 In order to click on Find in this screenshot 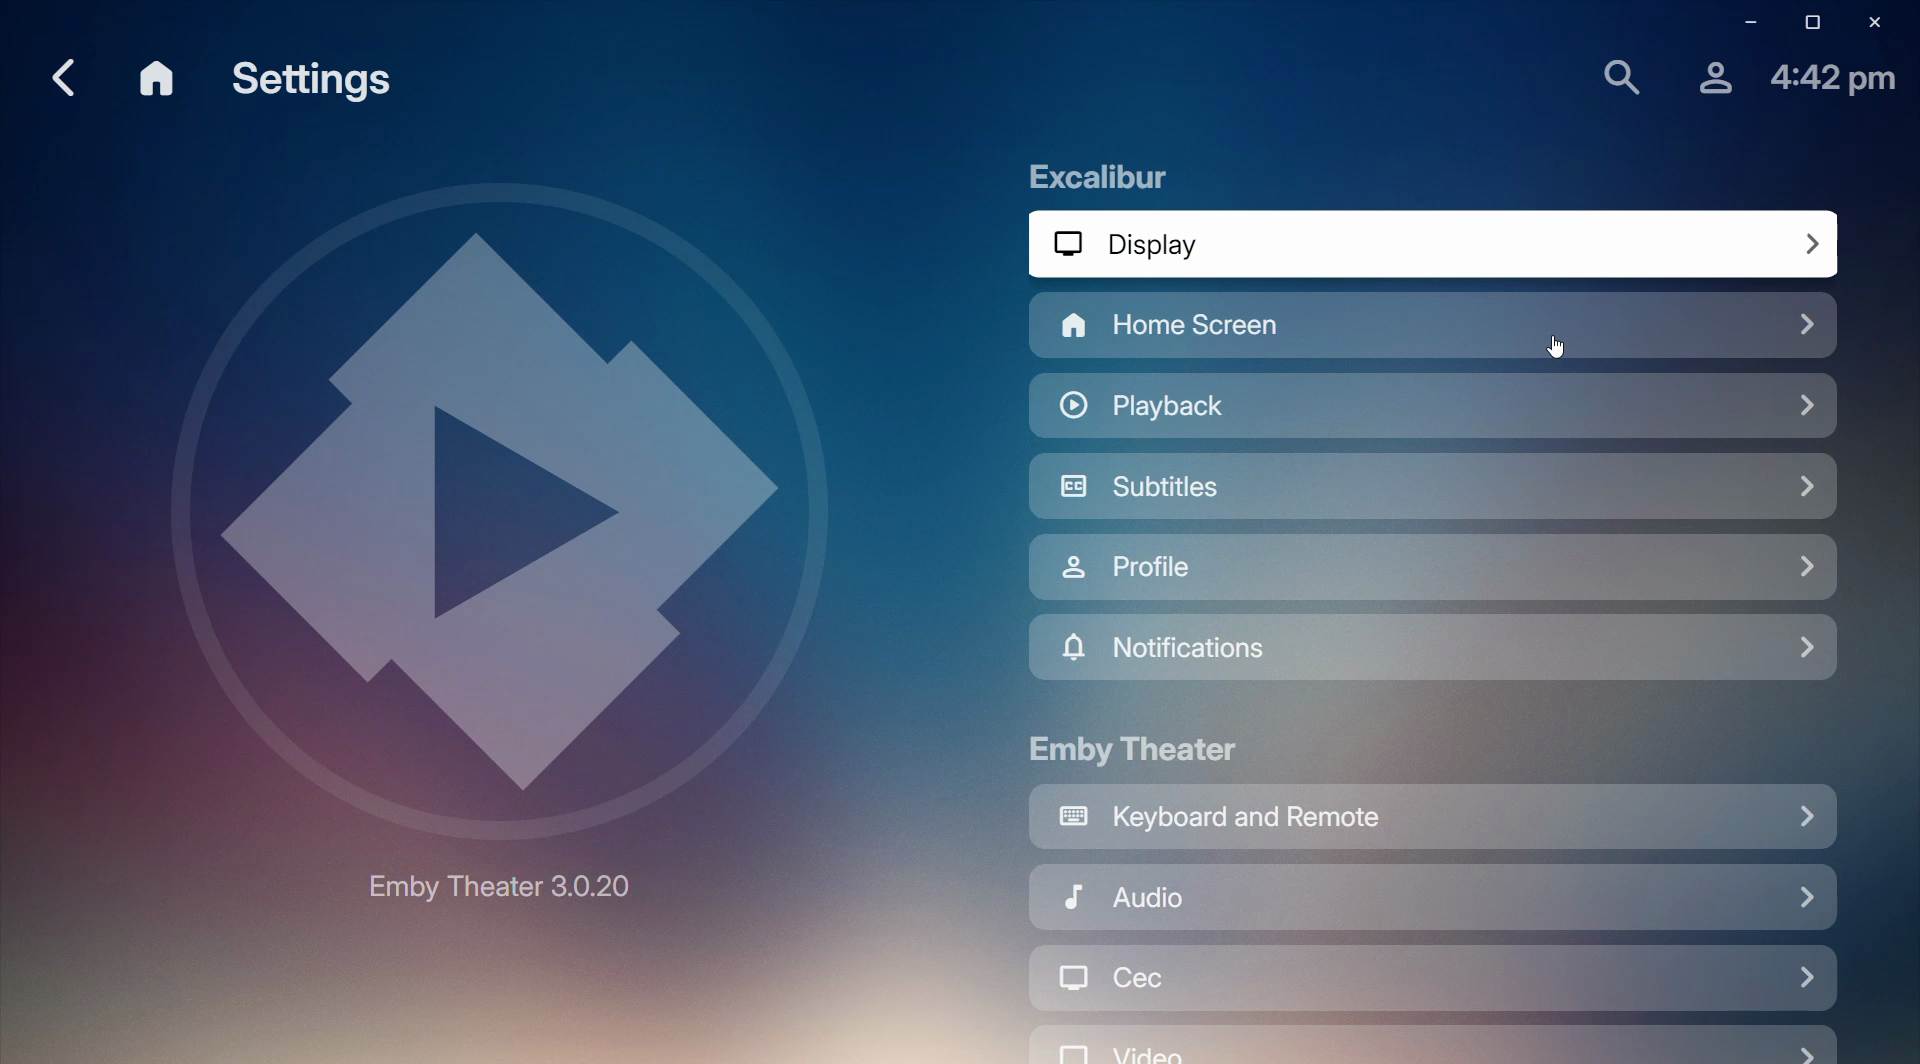, I will do `click(1617, 75)`.